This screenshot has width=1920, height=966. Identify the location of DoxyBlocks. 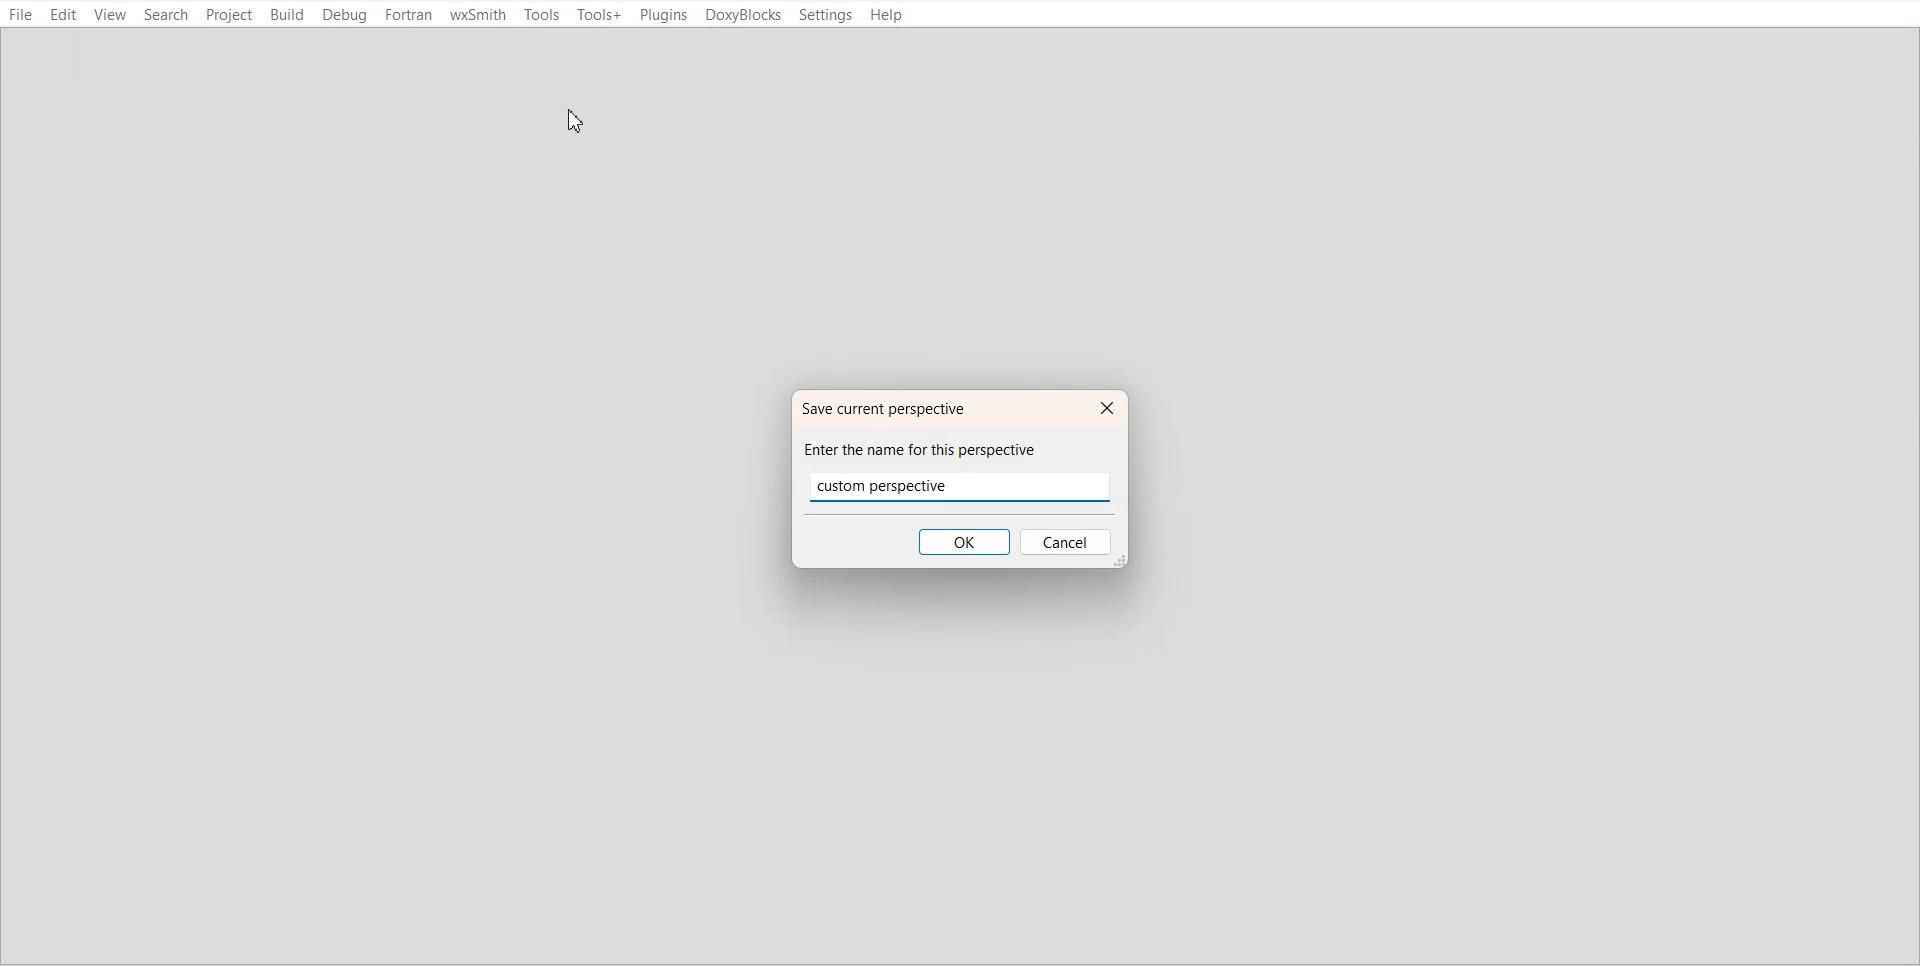
(744, 16).